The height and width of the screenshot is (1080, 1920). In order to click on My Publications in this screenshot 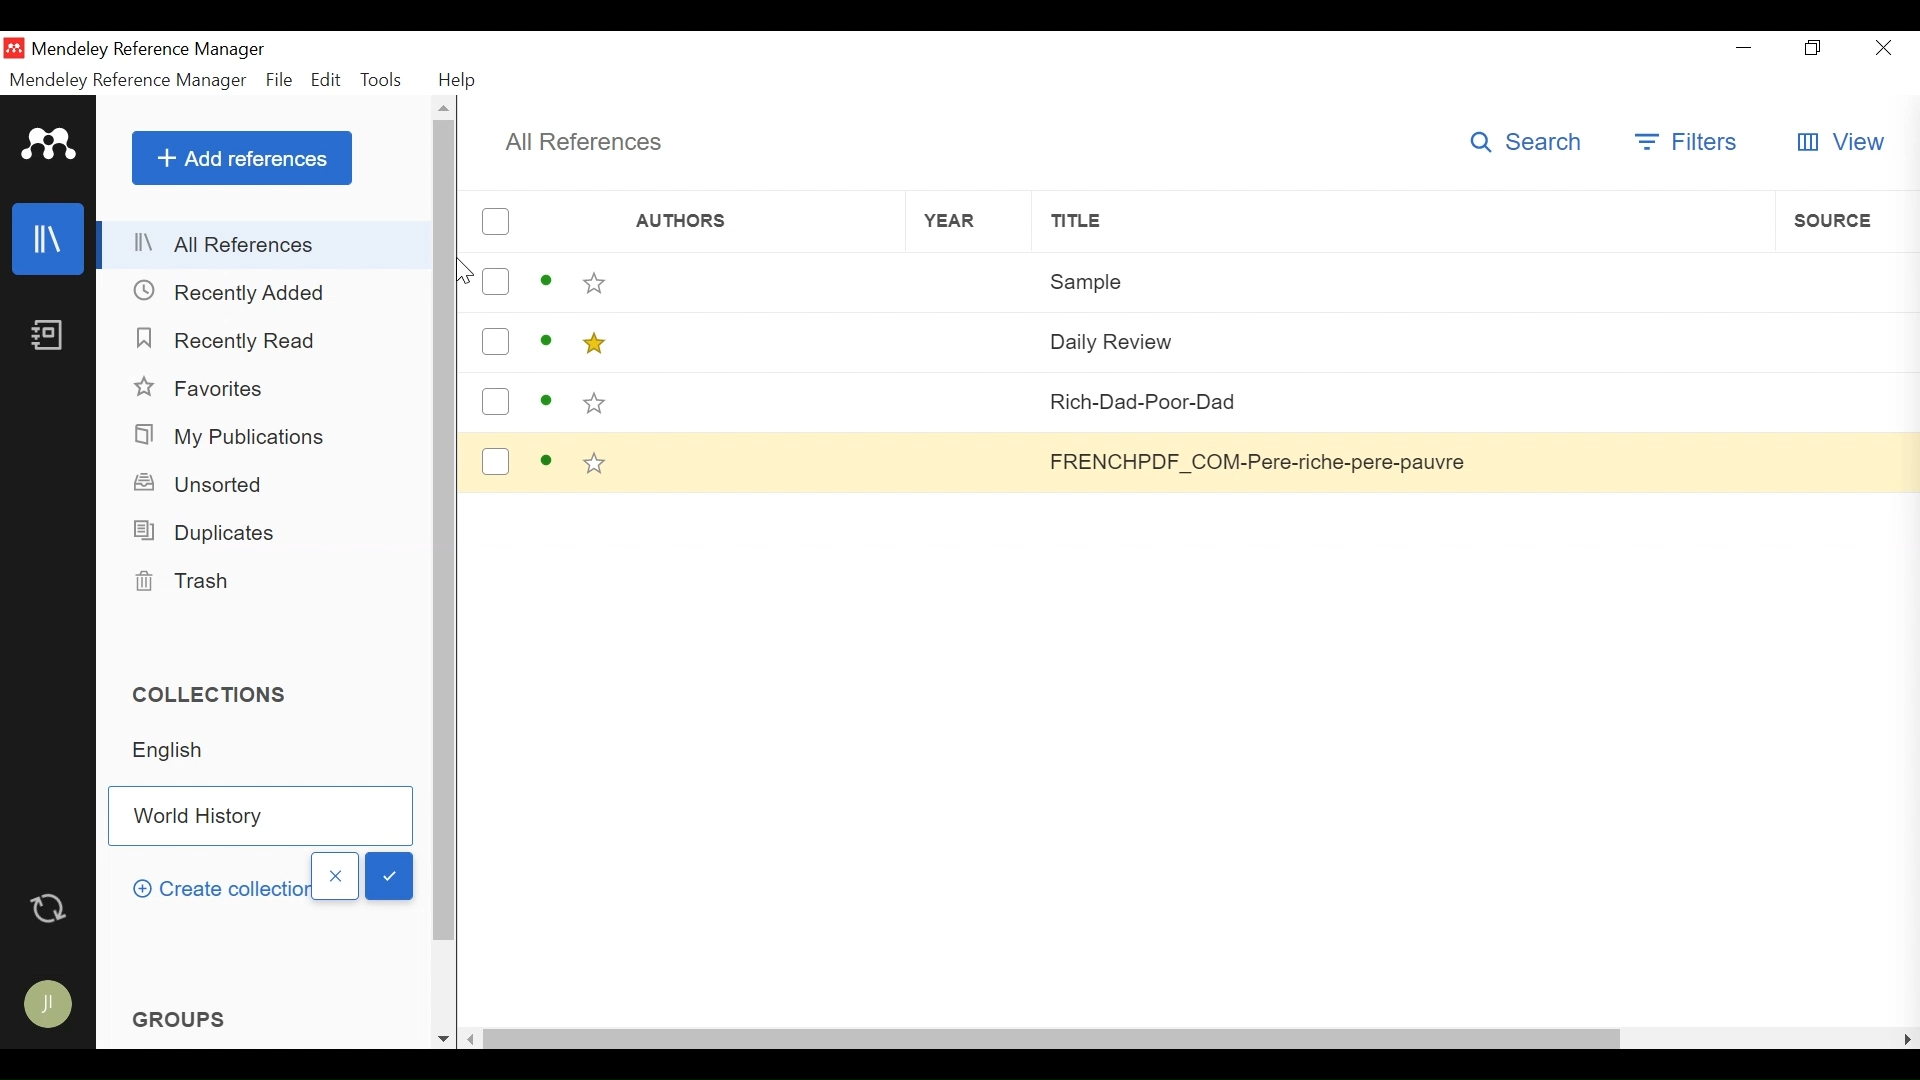, I will do `click(235, 437)`.